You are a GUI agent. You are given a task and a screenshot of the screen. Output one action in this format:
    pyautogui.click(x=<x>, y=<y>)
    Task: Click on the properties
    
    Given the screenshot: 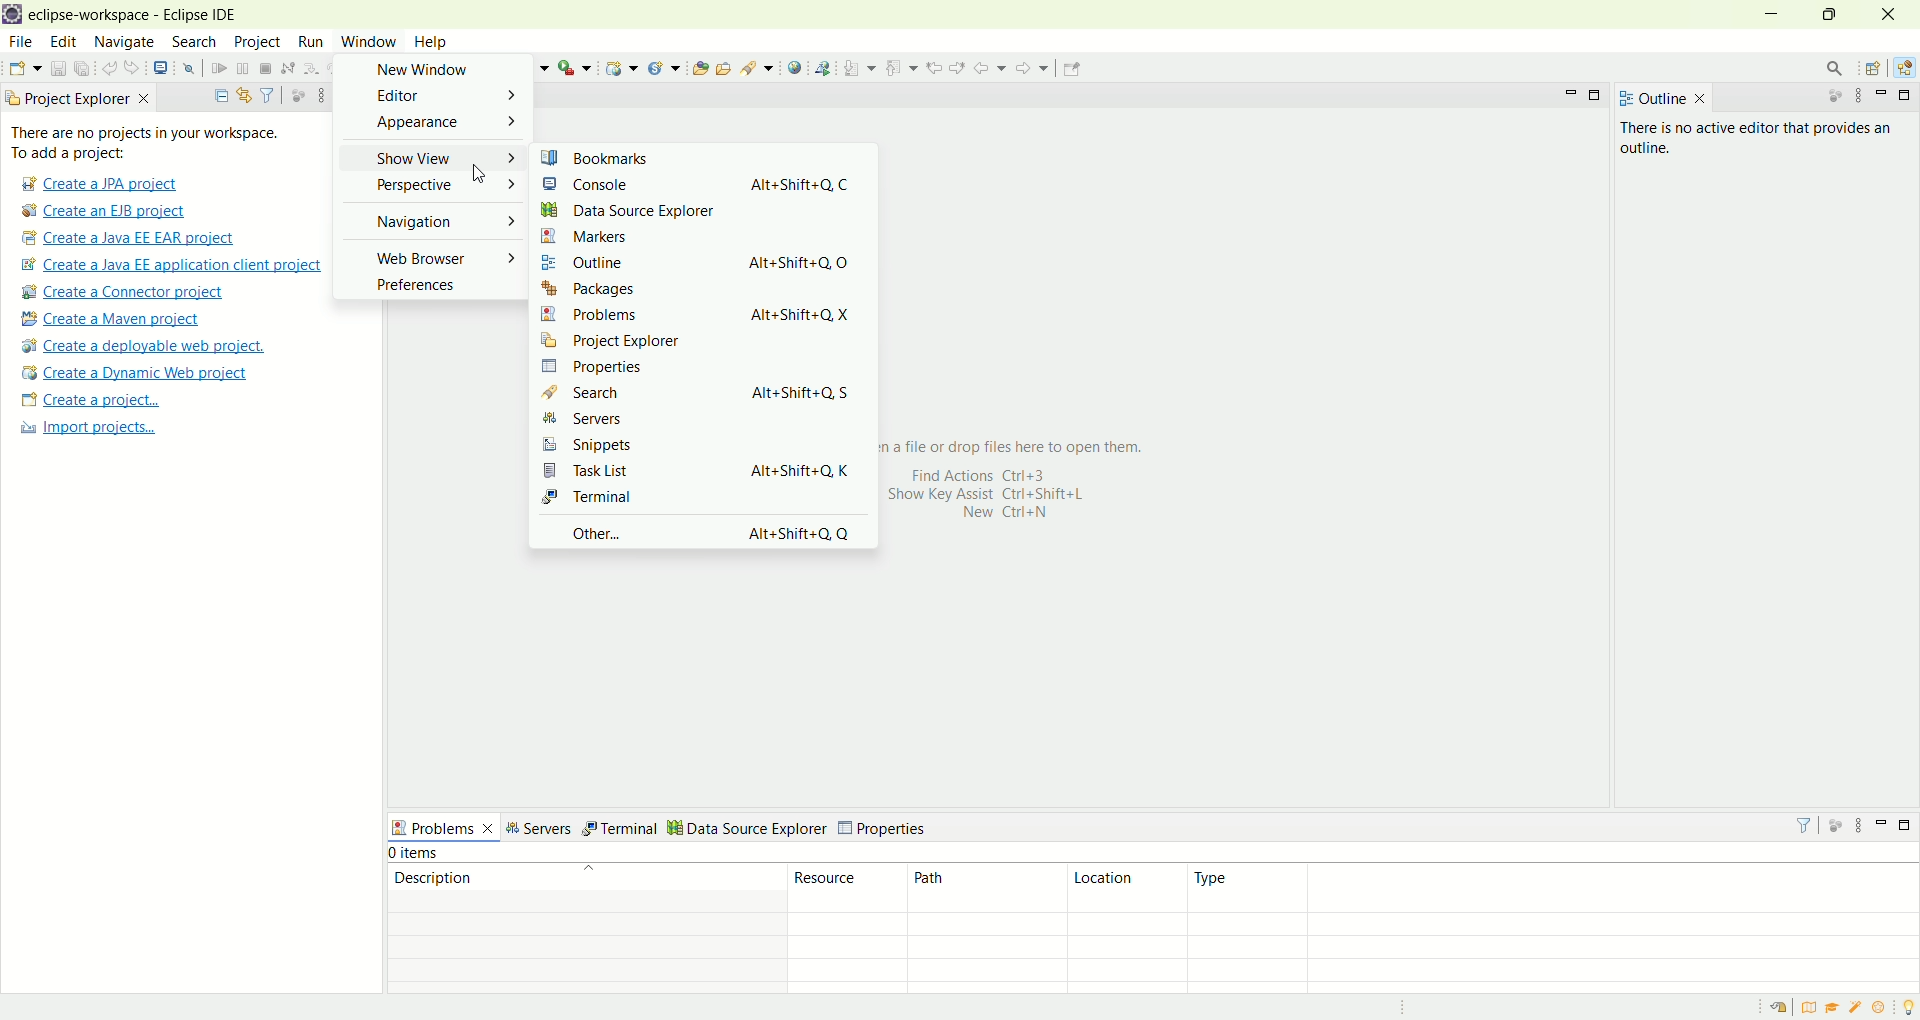 What is the action you would take?
    pyautogui.click(x=884, y=826)
    